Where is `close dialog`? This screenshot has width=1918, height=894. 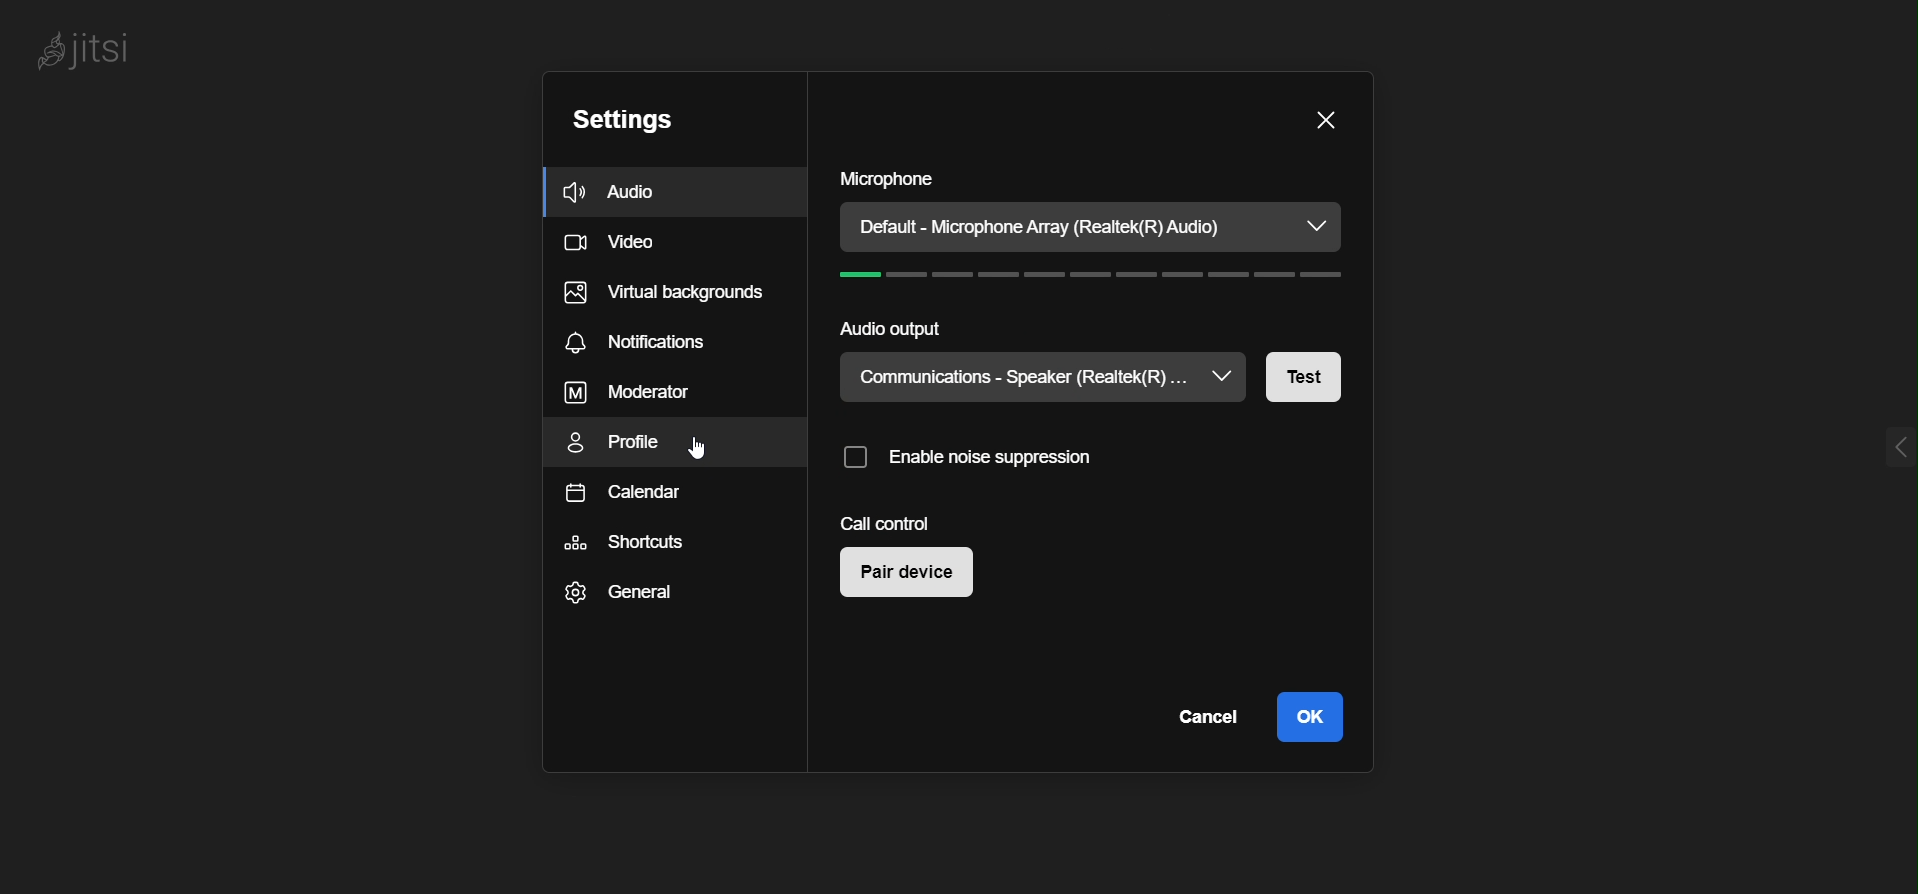 close dialog is located at coordinates (1326, 120).